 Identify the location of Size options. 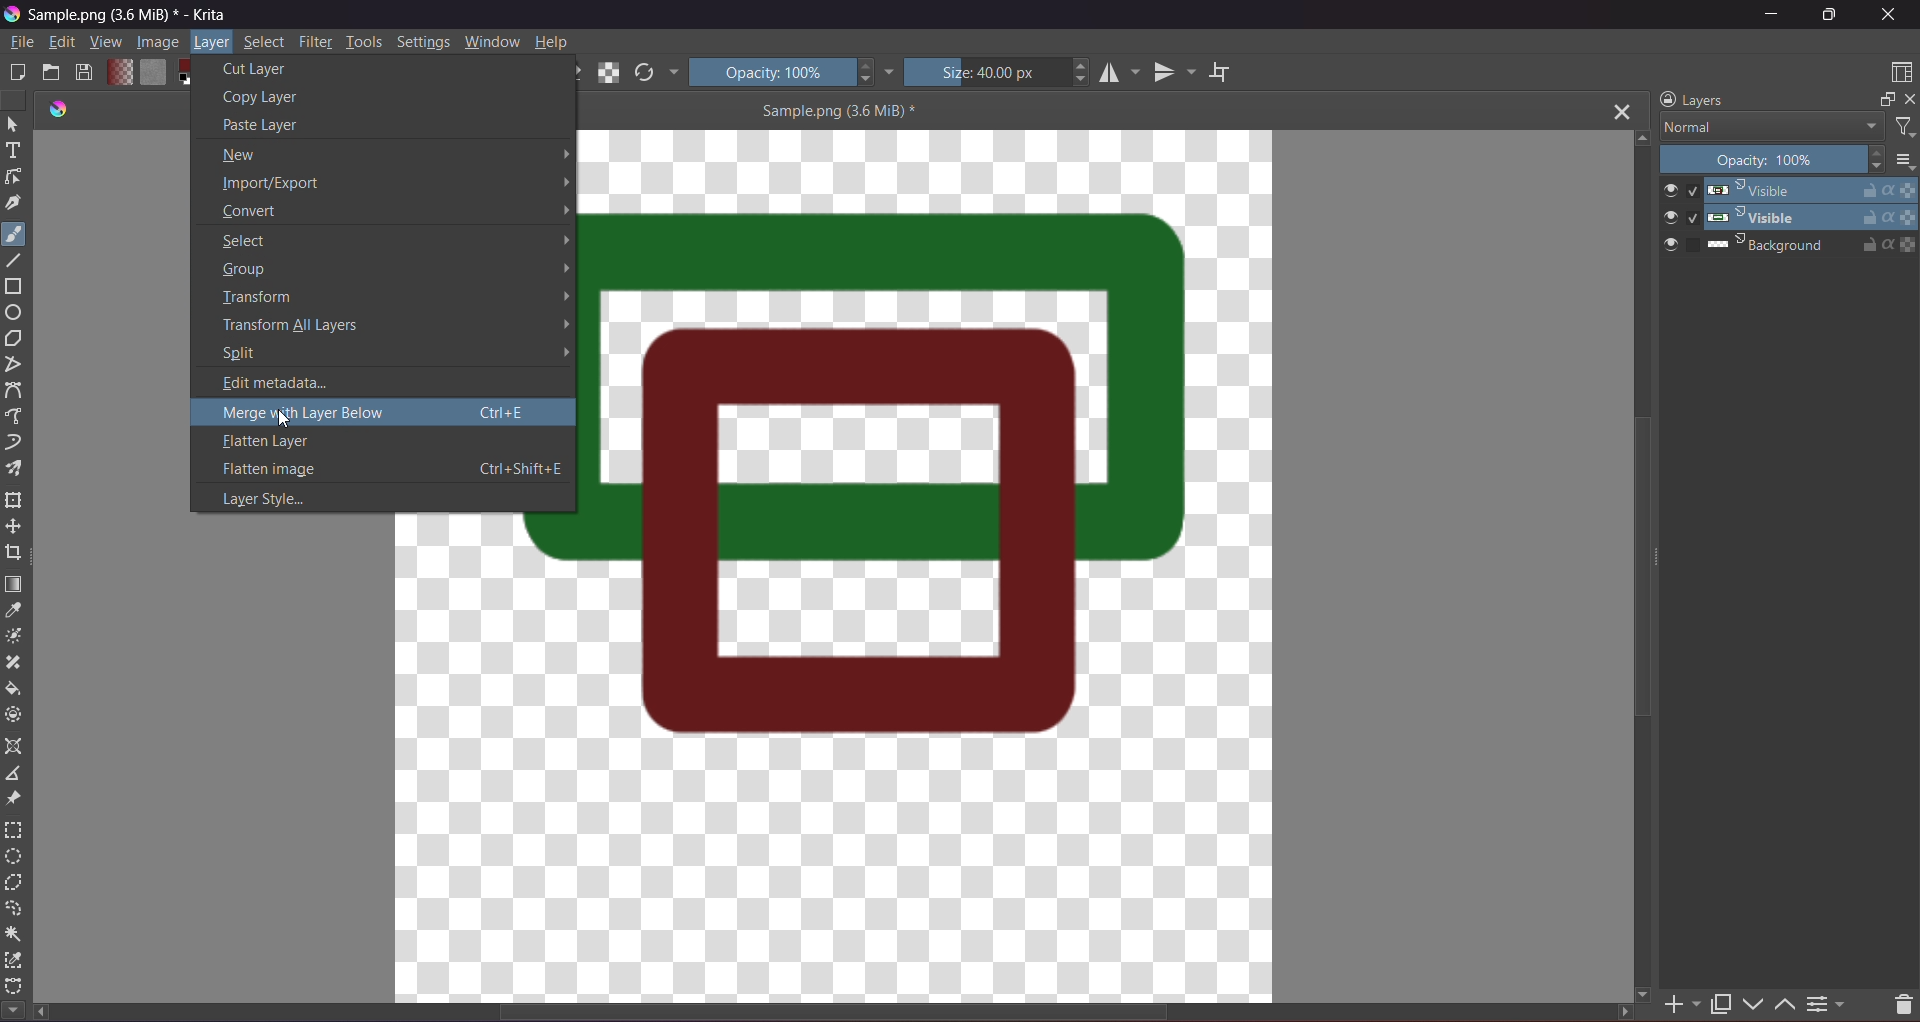
(1903, 161).